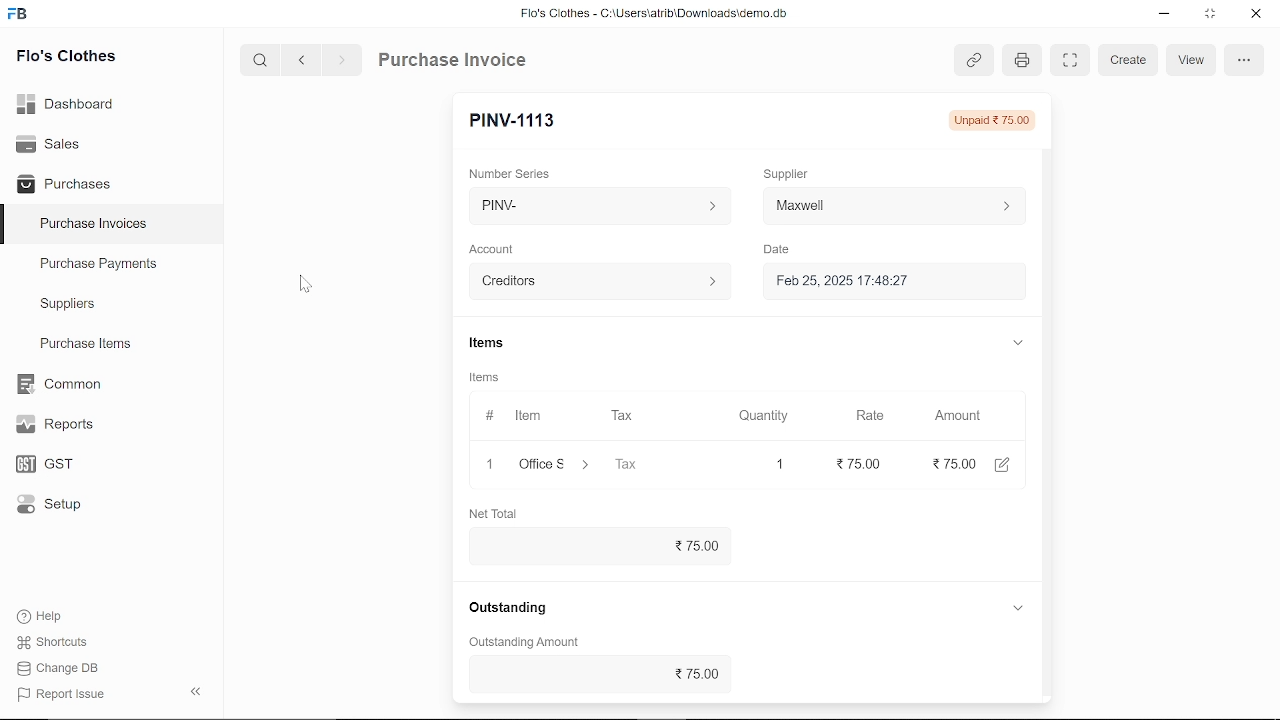  What do you see at coordinates (894, 204) in the screenshot?
I see `input ‘Supplier` at bounding box center [894, 204].